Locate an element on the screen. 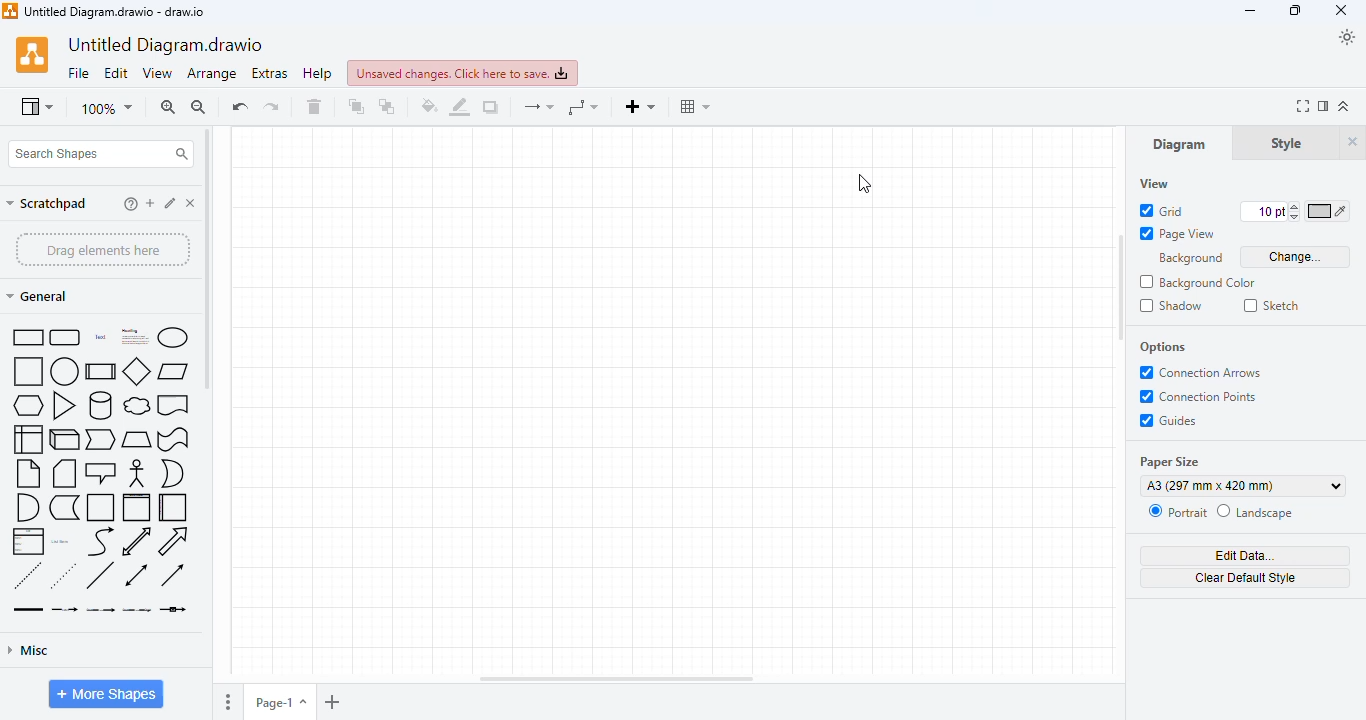  list is located at coordinates (28, 541).